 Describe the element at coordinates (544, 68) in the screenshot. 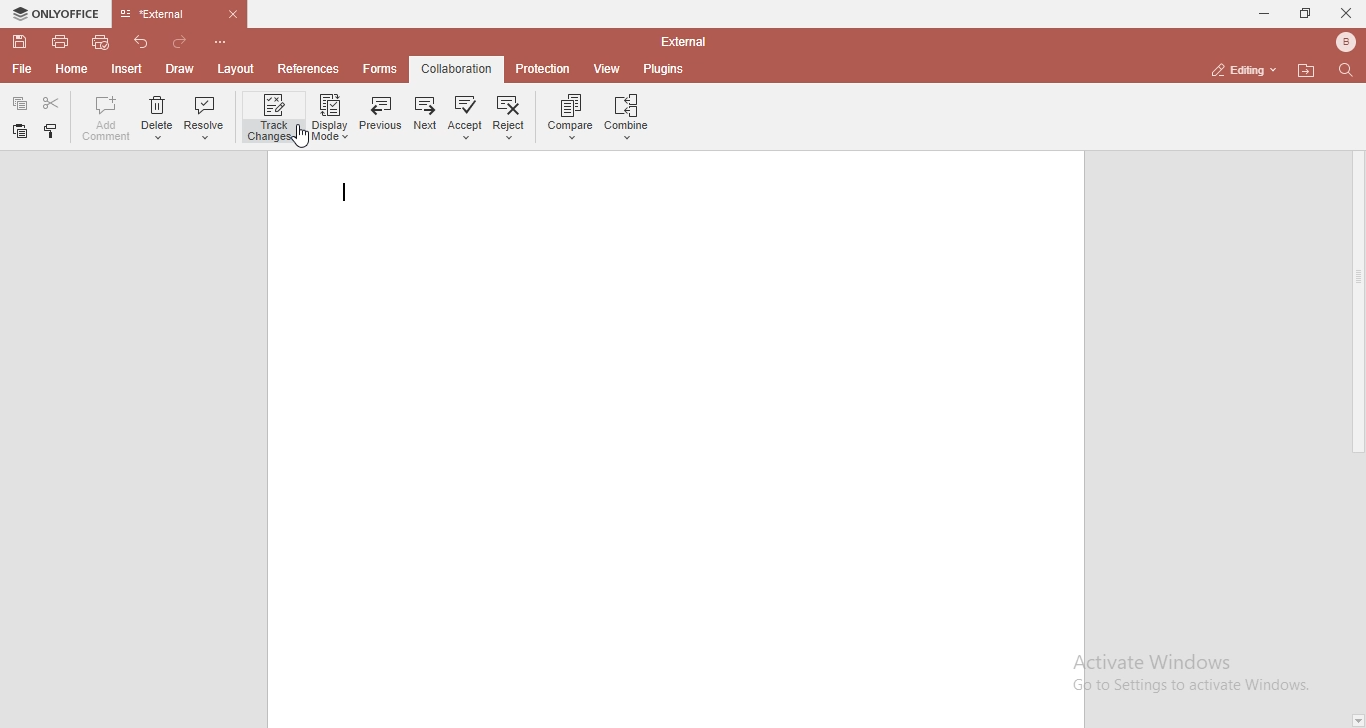

I see `protection` at that location.